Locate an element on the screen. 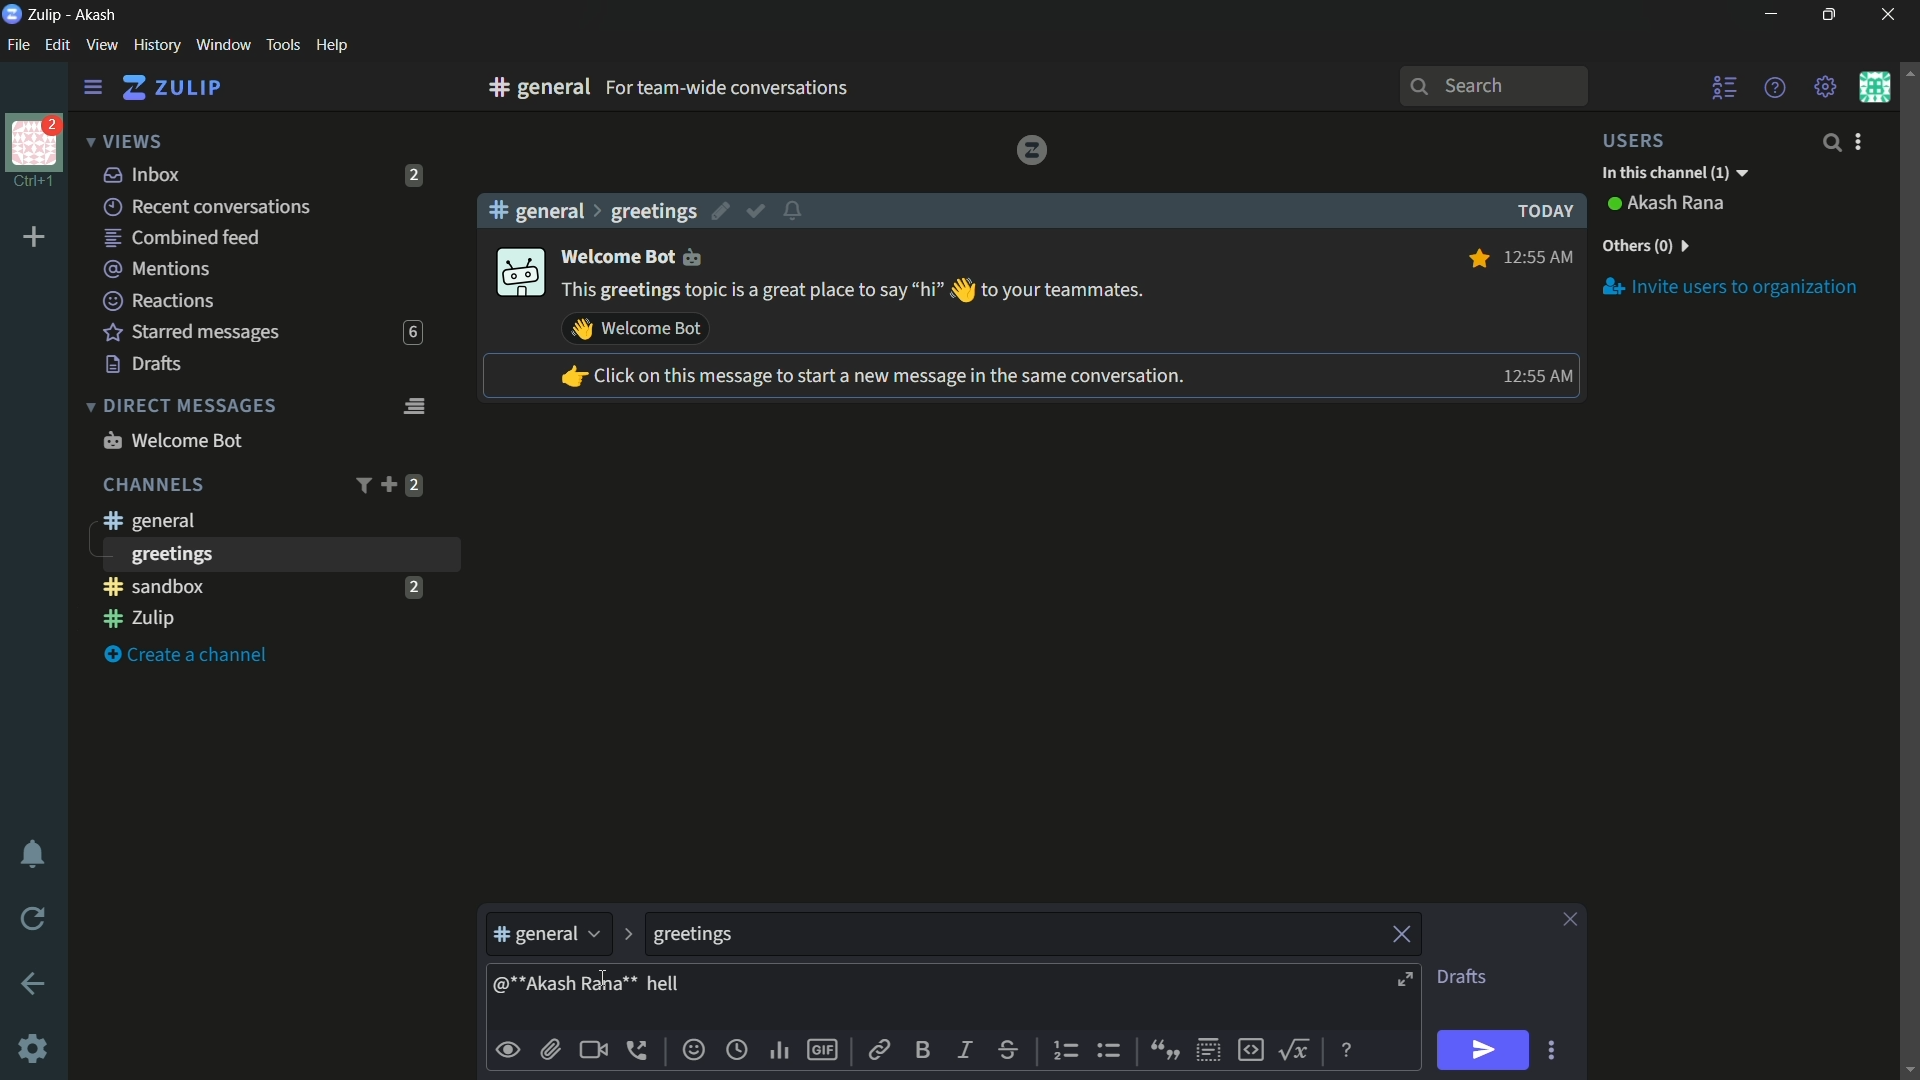 Image resolution: width=1920 pixels, height=1080 pixels. mentions is located at coordinates (160, 270).